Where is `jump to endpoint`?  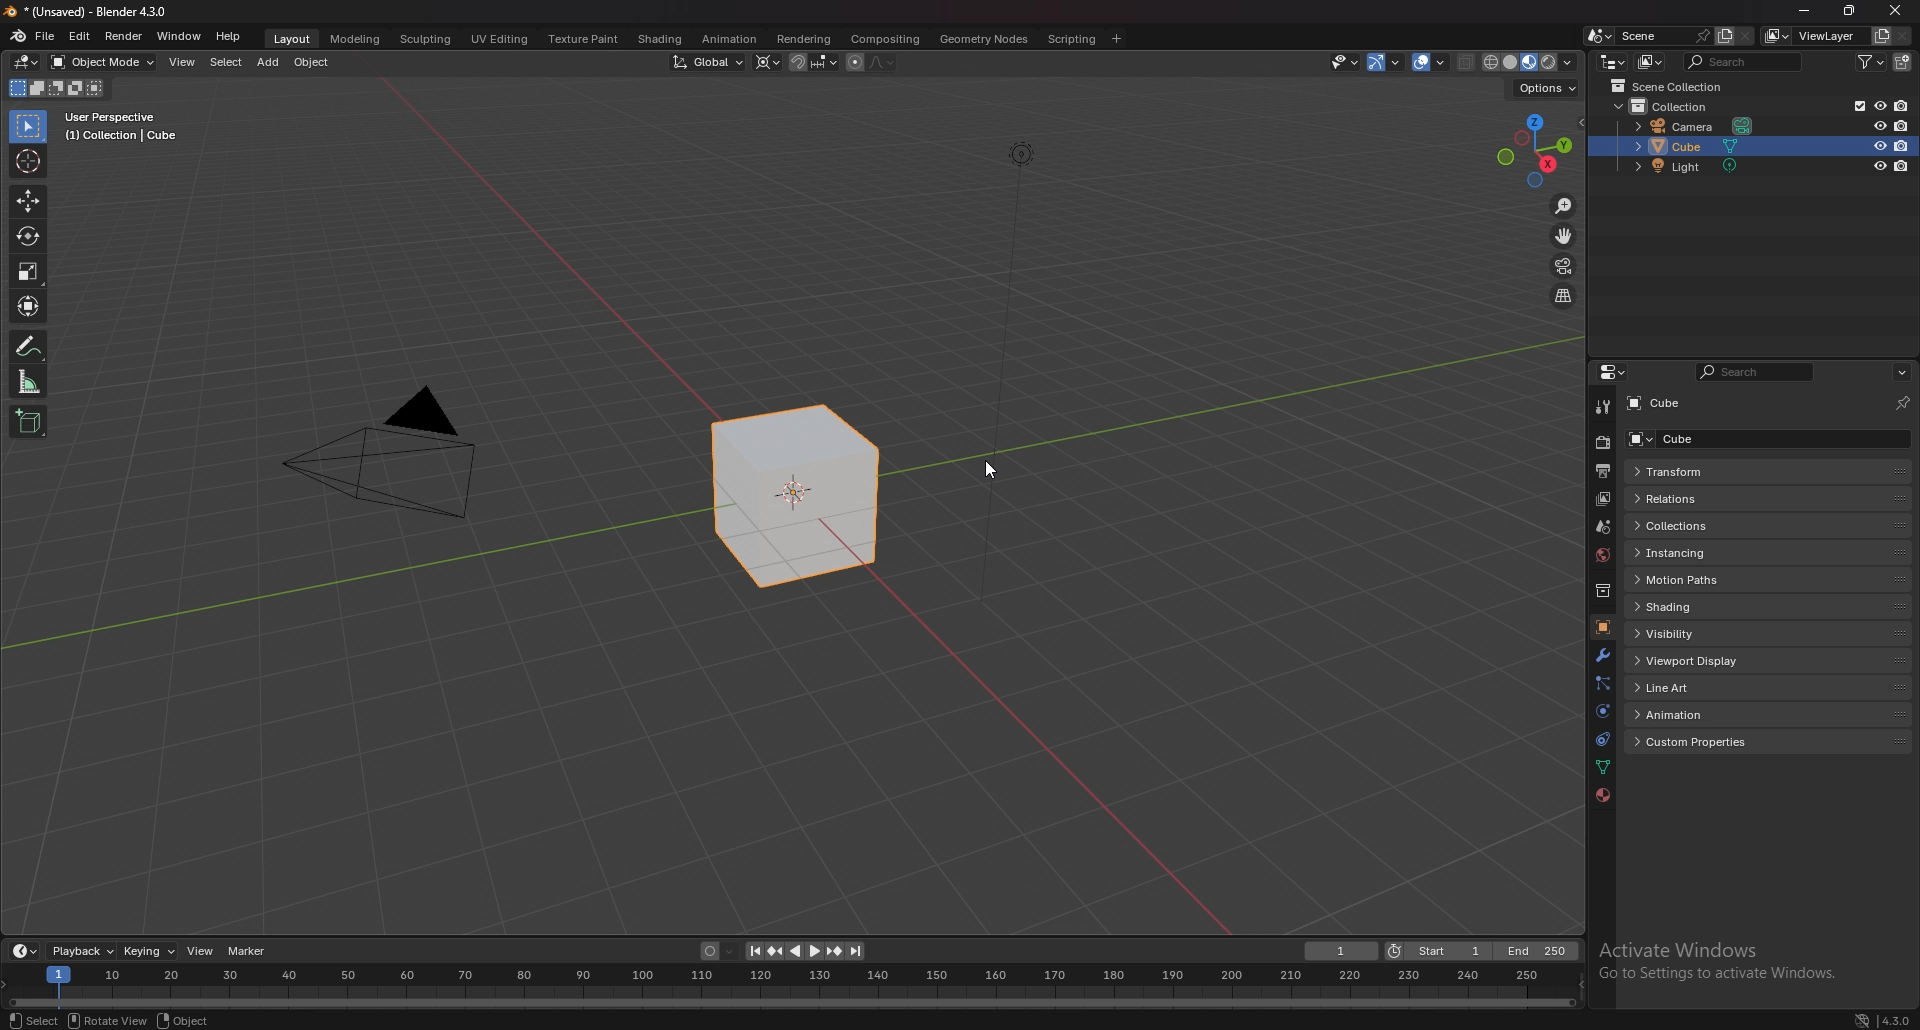
jump to endpoint is located at coordinates (858, 951).